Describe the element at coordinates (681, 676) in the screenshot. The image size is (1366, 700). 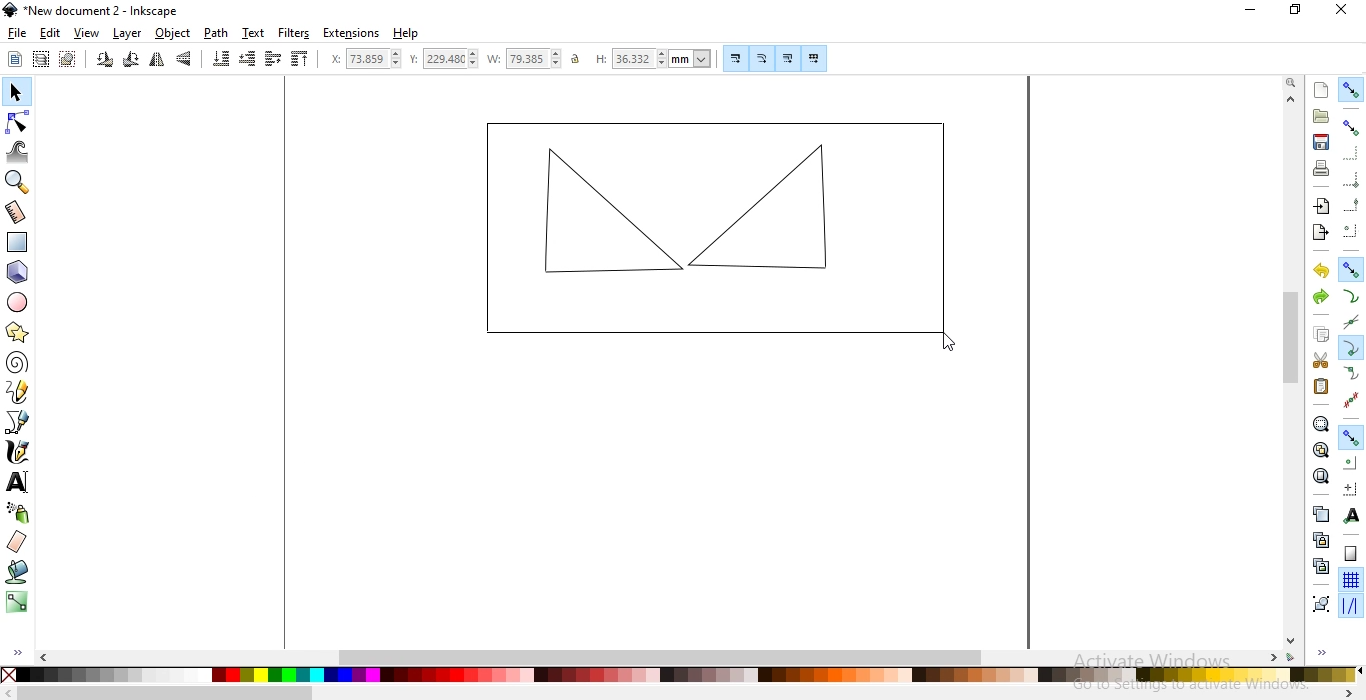
I see `color` at that location.